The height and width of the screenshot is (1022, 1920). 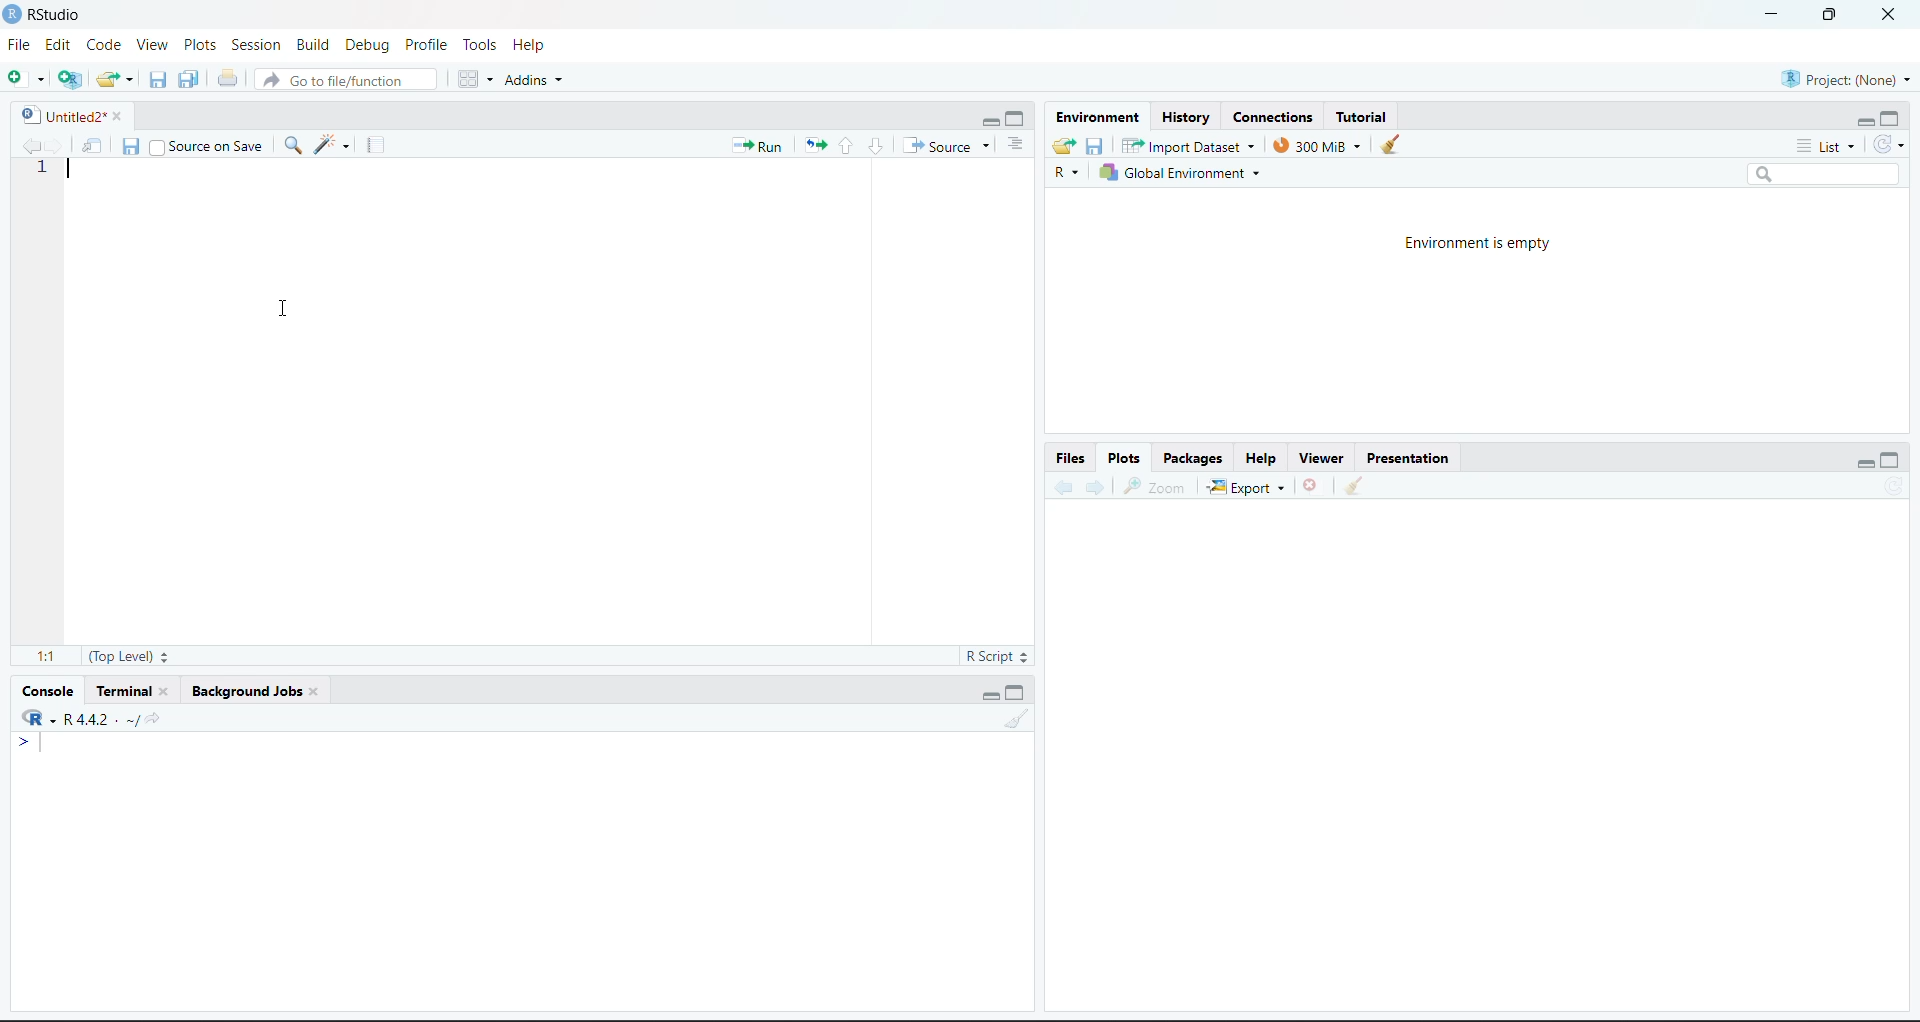 What do you see at coordinates (370, 147) in the screenshot?
I see `compile report` at bounding box center [370, 147].